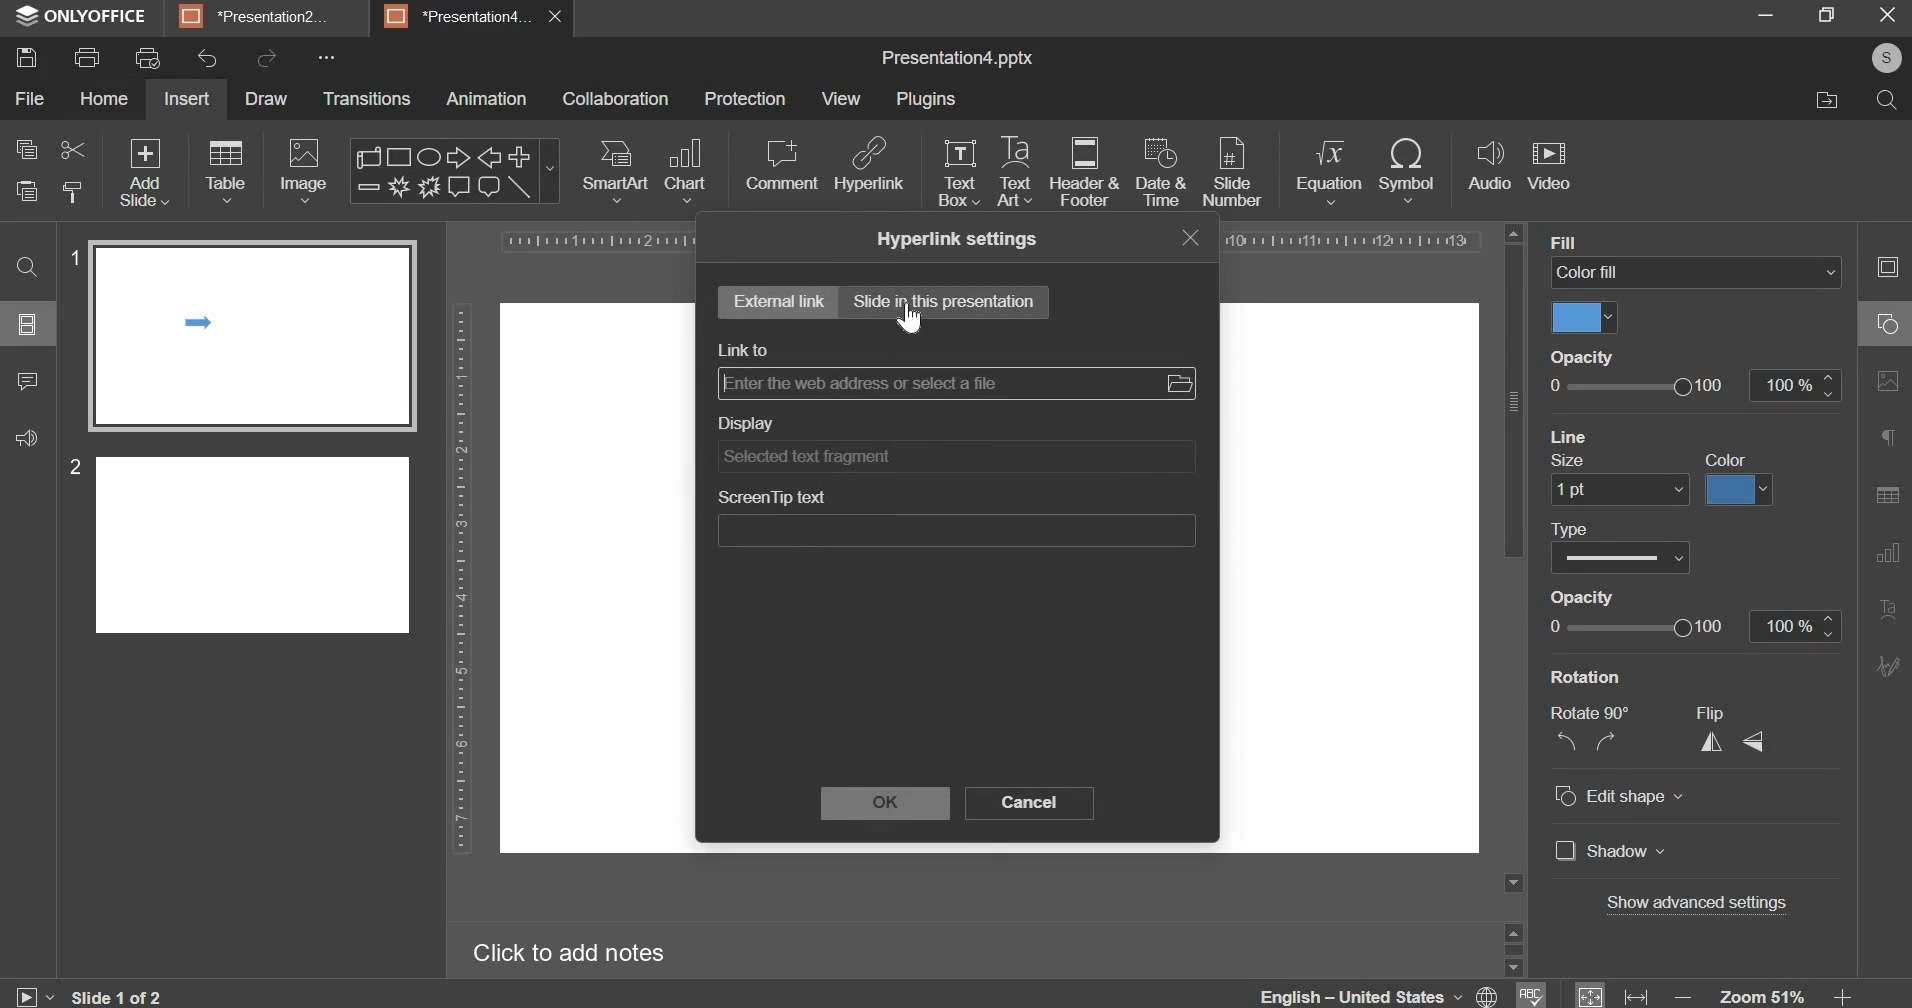 The height and width of the screenshot is (1008, 1912). What do you see at coordinates (1632, 633) in the screenshot?
I see `` at bounding box center [1632, 633].